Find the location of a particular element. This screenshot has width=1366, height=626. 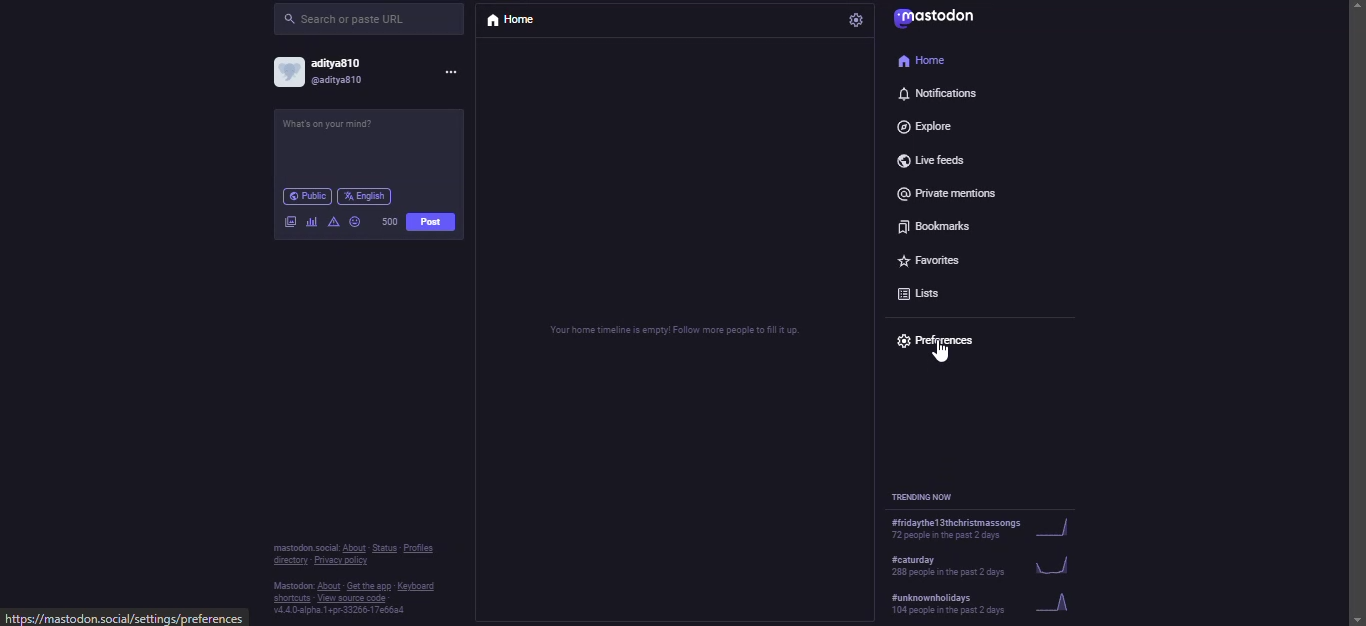

search or paste url is located at coordinates (370, 20).